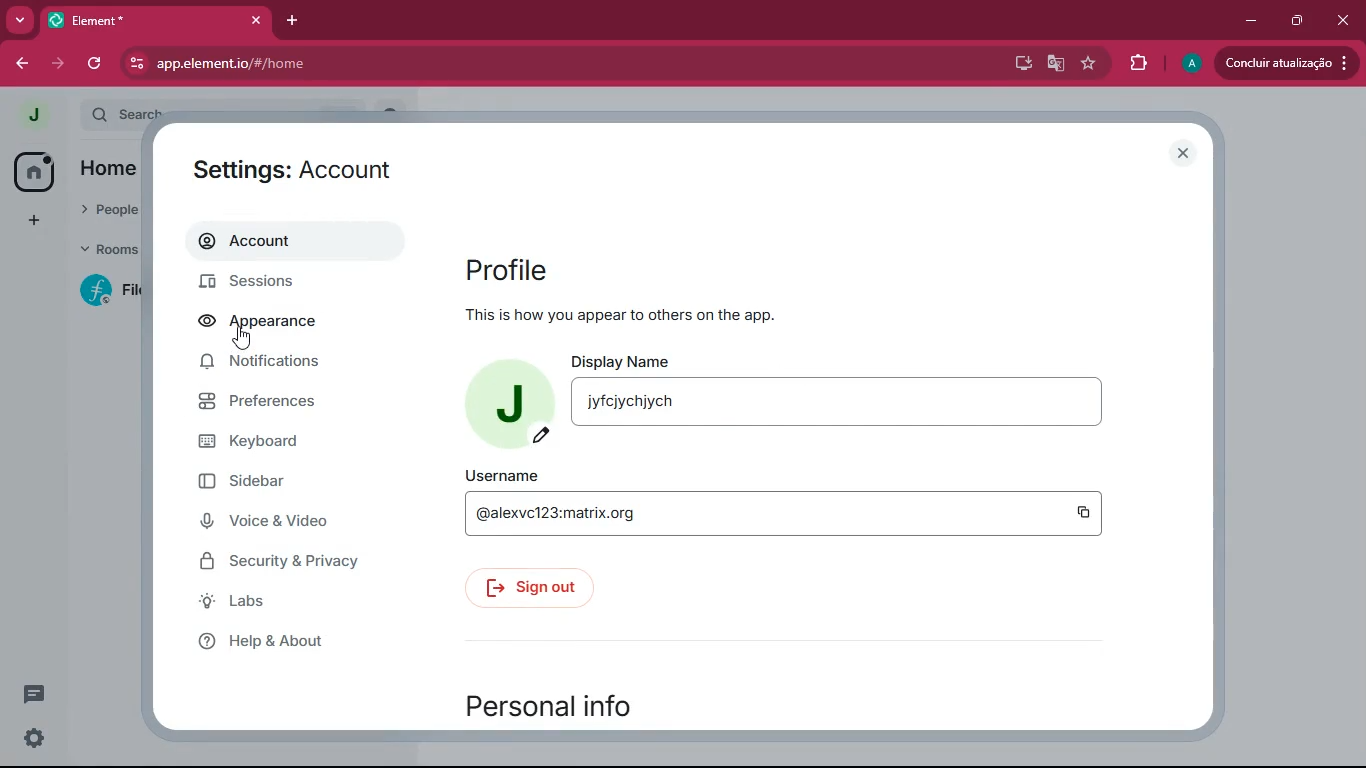  What do you see at coordinates (285, 403) in the screenshot?
I see `preferences` at bounding box center [285, 403].